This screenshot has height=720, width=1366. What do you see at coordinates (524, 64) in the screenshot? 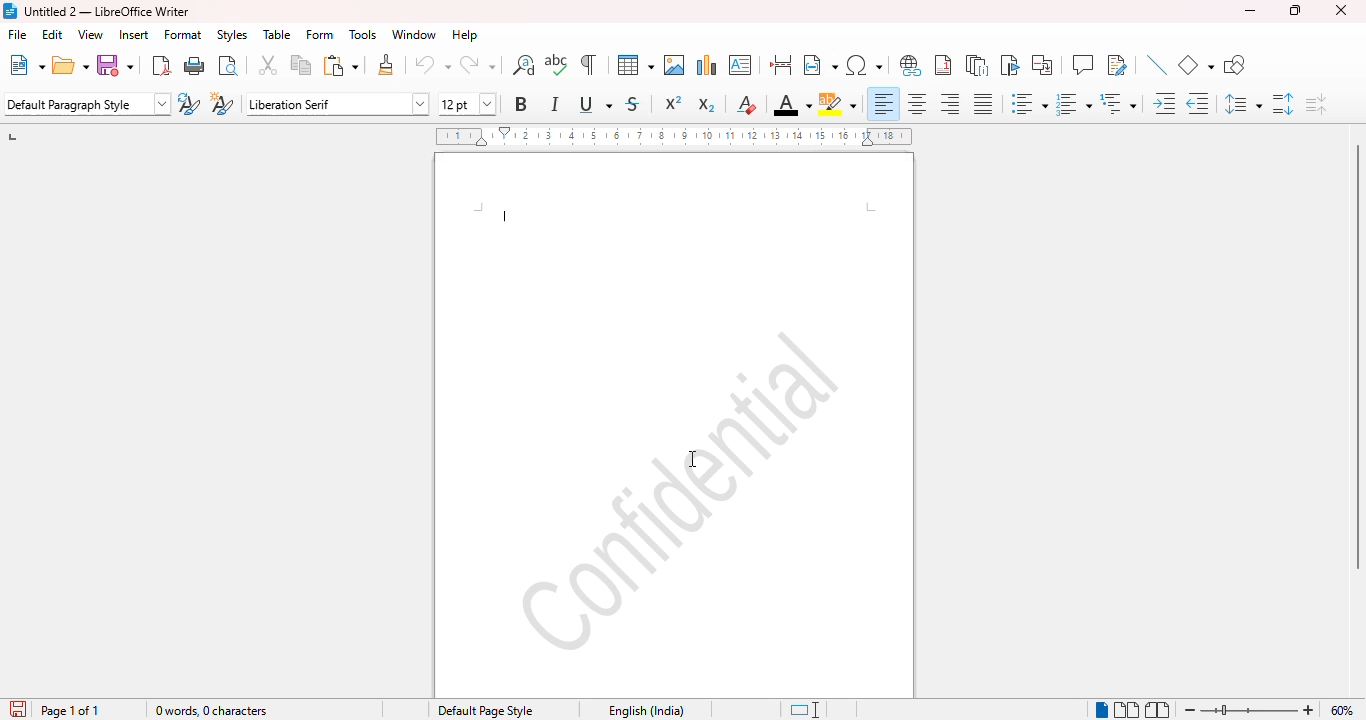
I see `find and replace` at bounding box center [524, 64].